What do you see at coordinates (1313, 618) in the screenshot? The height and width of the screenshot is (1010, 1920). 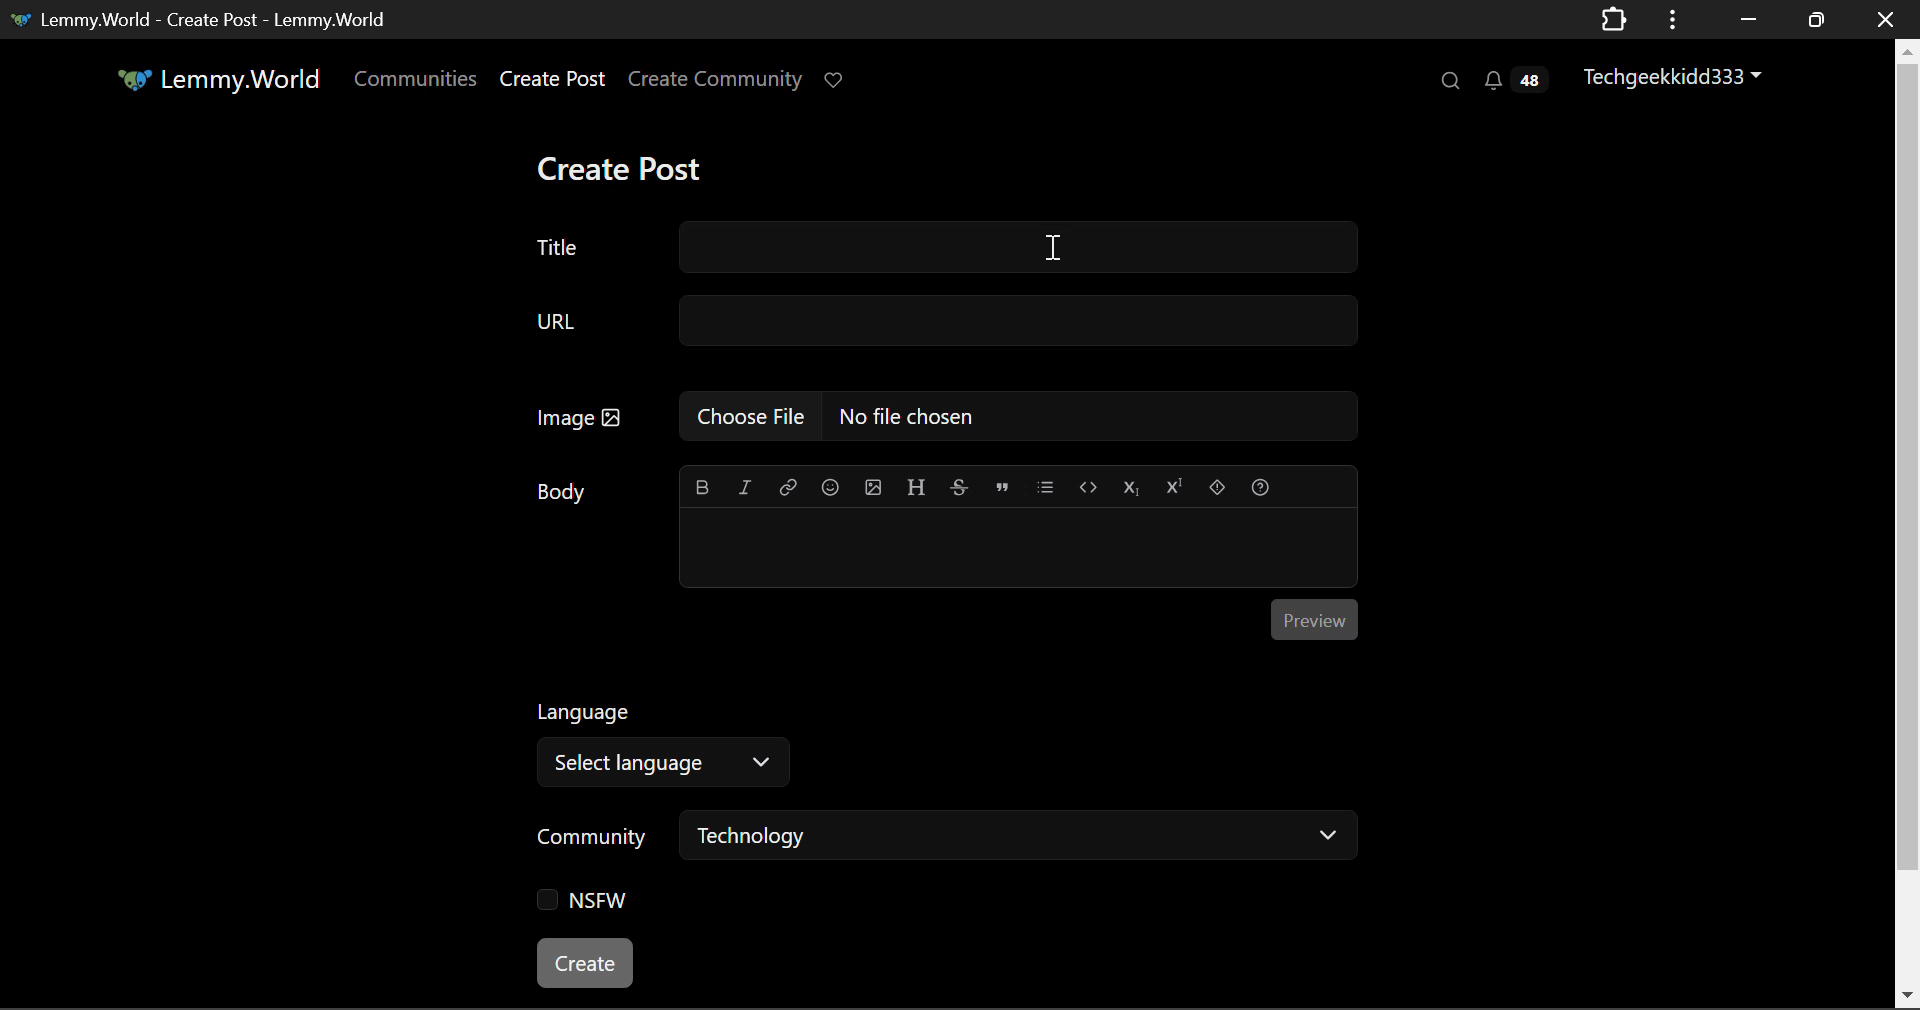 I see `Post Preview Button` at bounding box center [1313, 618].